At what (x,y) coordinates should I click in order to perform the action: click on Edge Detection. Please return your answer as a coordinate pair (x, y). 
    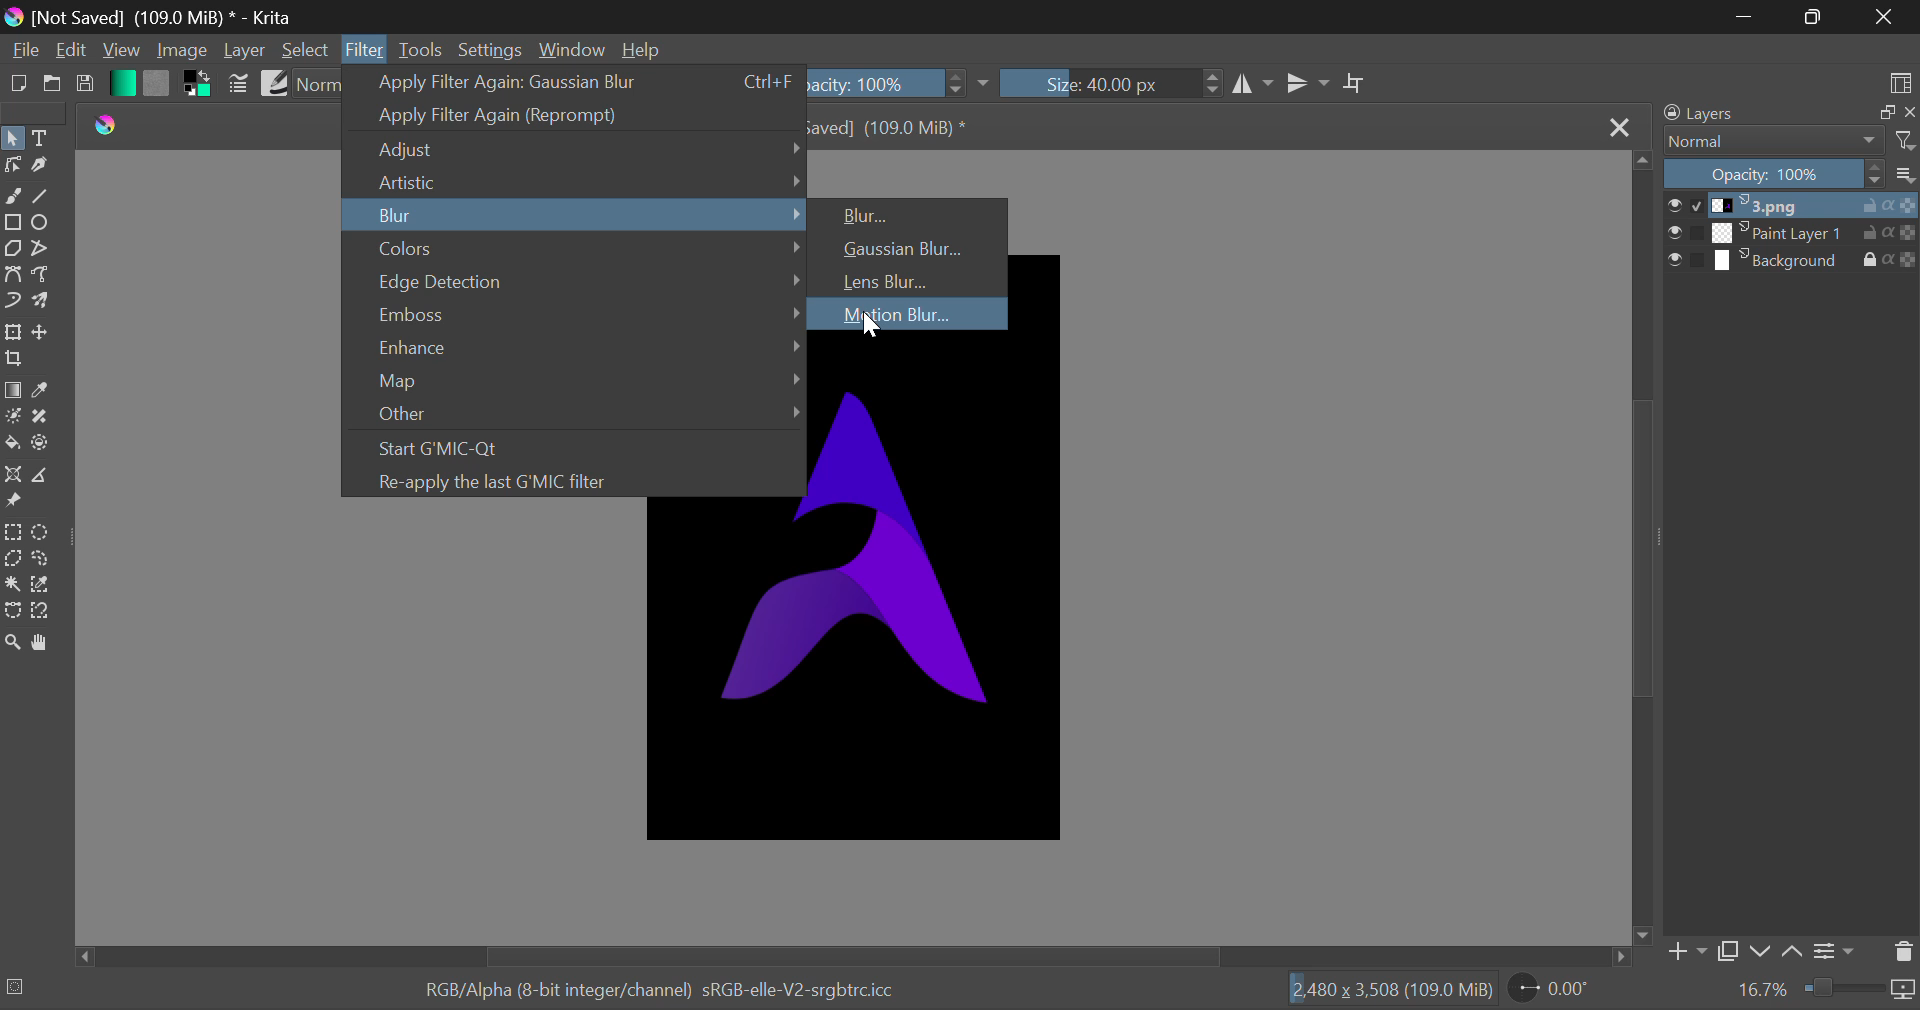
    Looking at the image, I should click on (575, 280).